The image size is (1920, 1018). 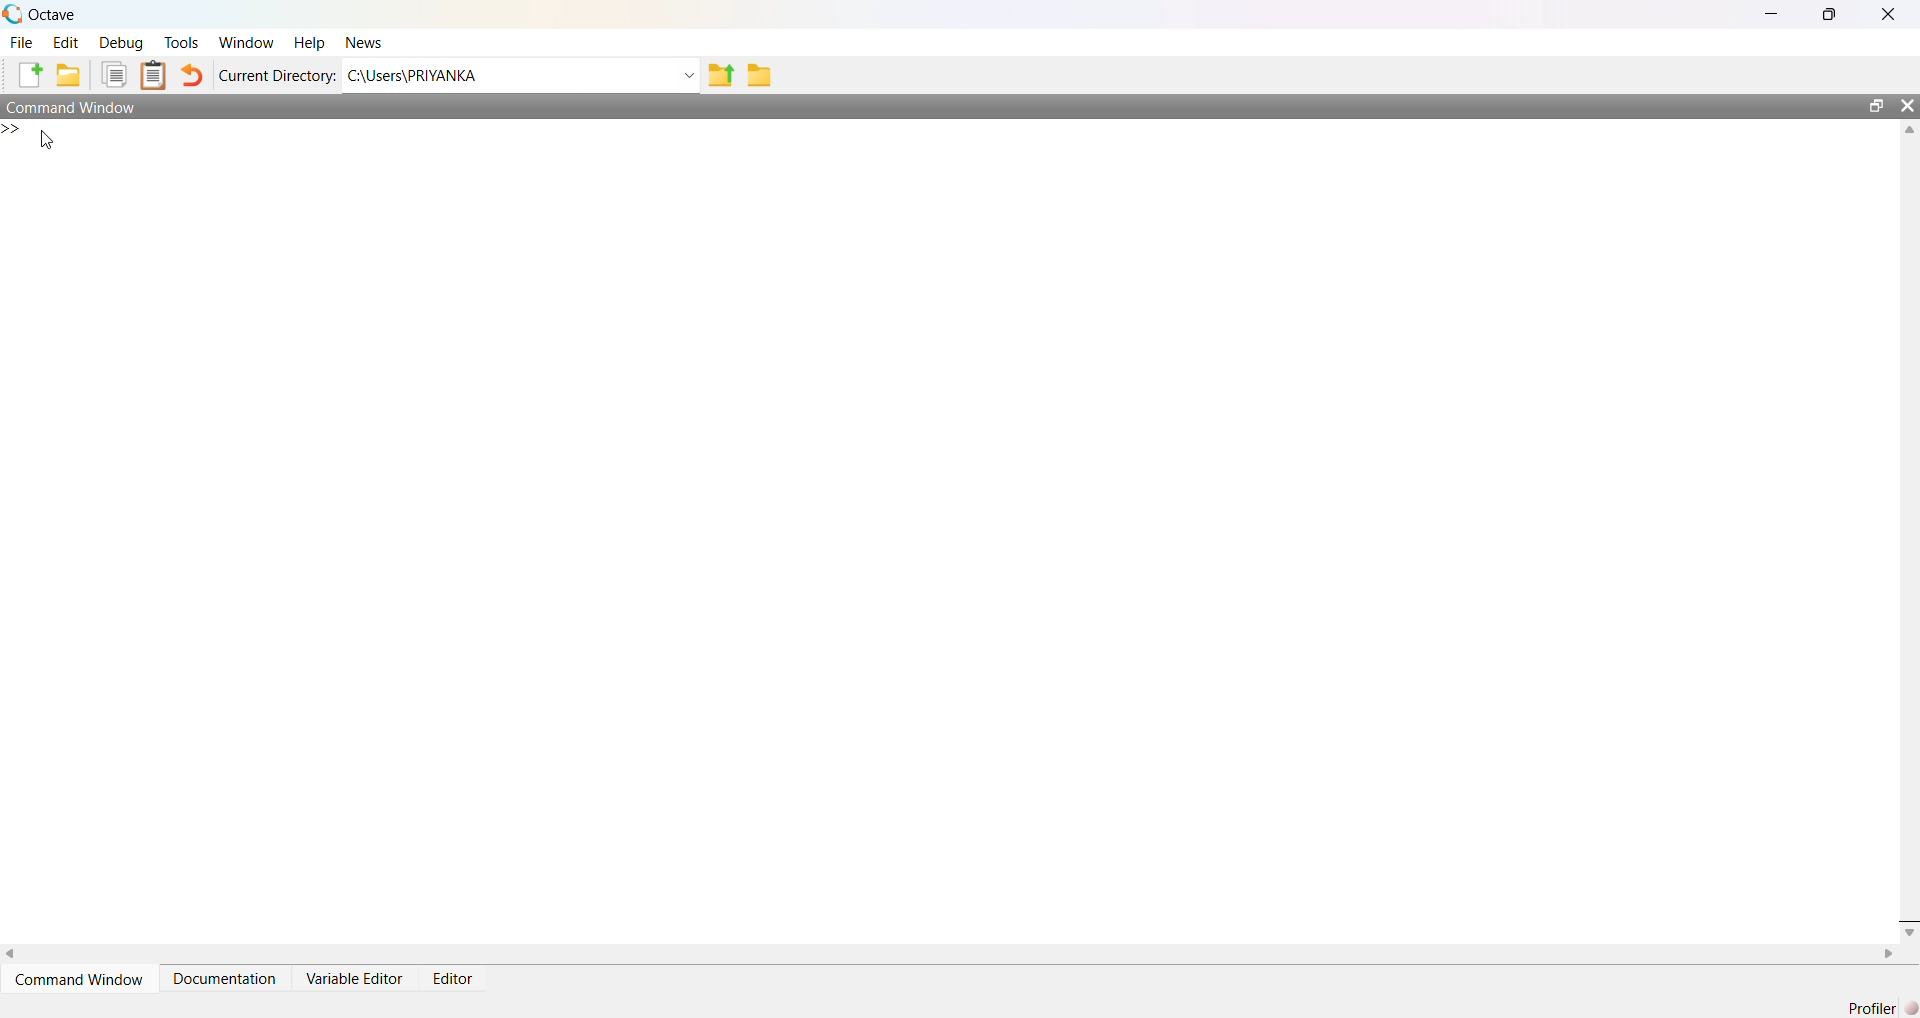 I want to click on edit, so click(x=68, y=42).